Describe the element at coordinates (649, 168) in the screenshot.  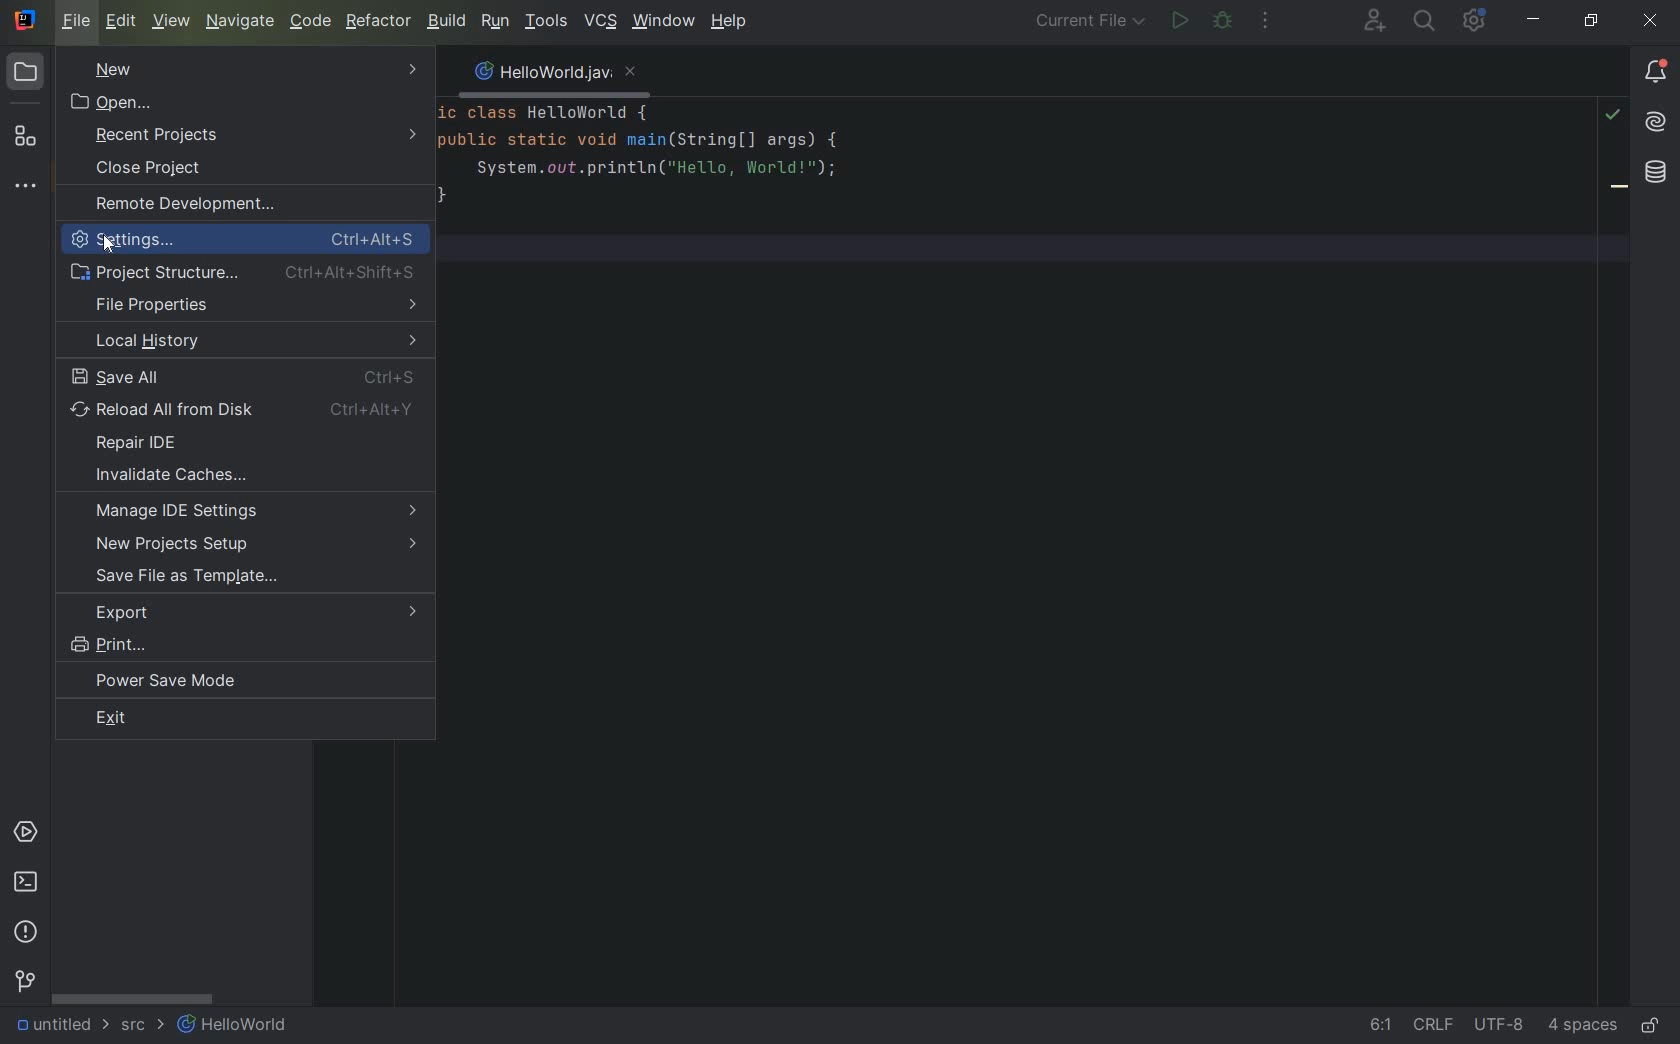
I see `code` at that location.